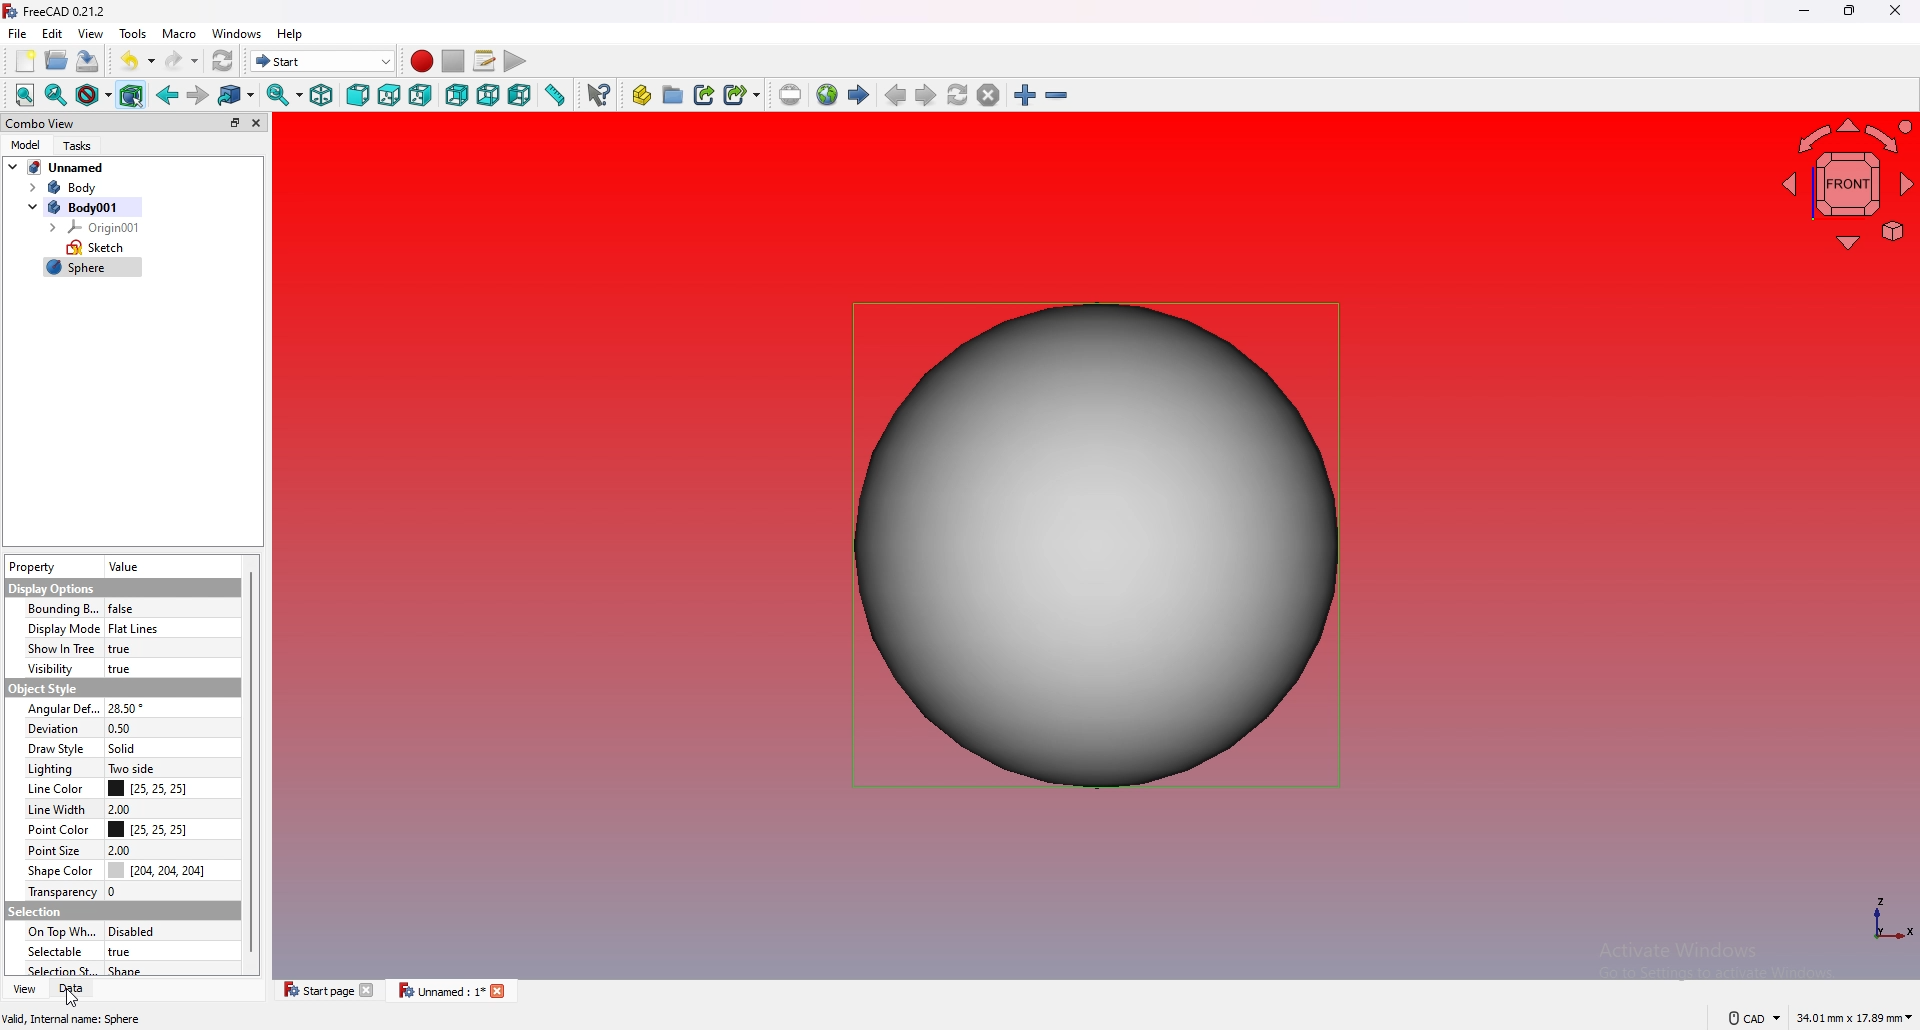  What do you see at coordinates (322, 61) in the screenshot?
I see `choose workbench` at bounding box center [322, 61].